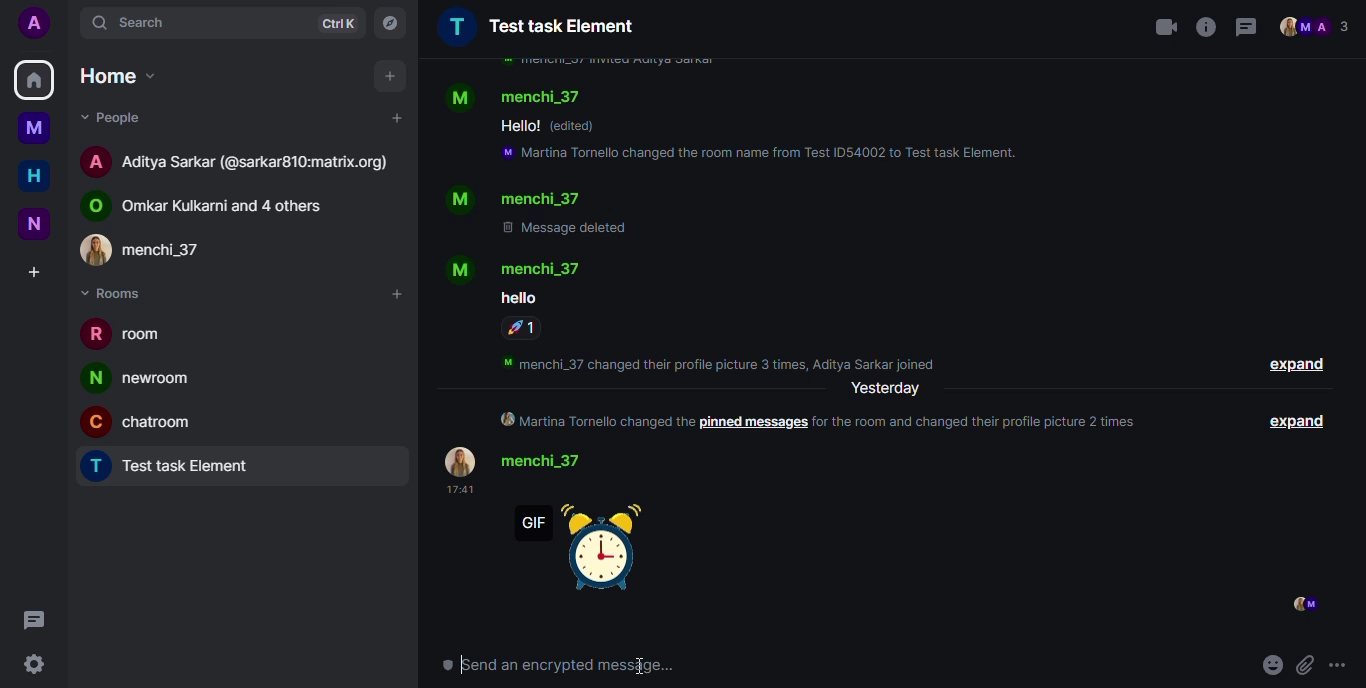  What do you see at coordinates (1274, 660) in the screenshot?
I see `emoji` at bounding box center [1274, 660].